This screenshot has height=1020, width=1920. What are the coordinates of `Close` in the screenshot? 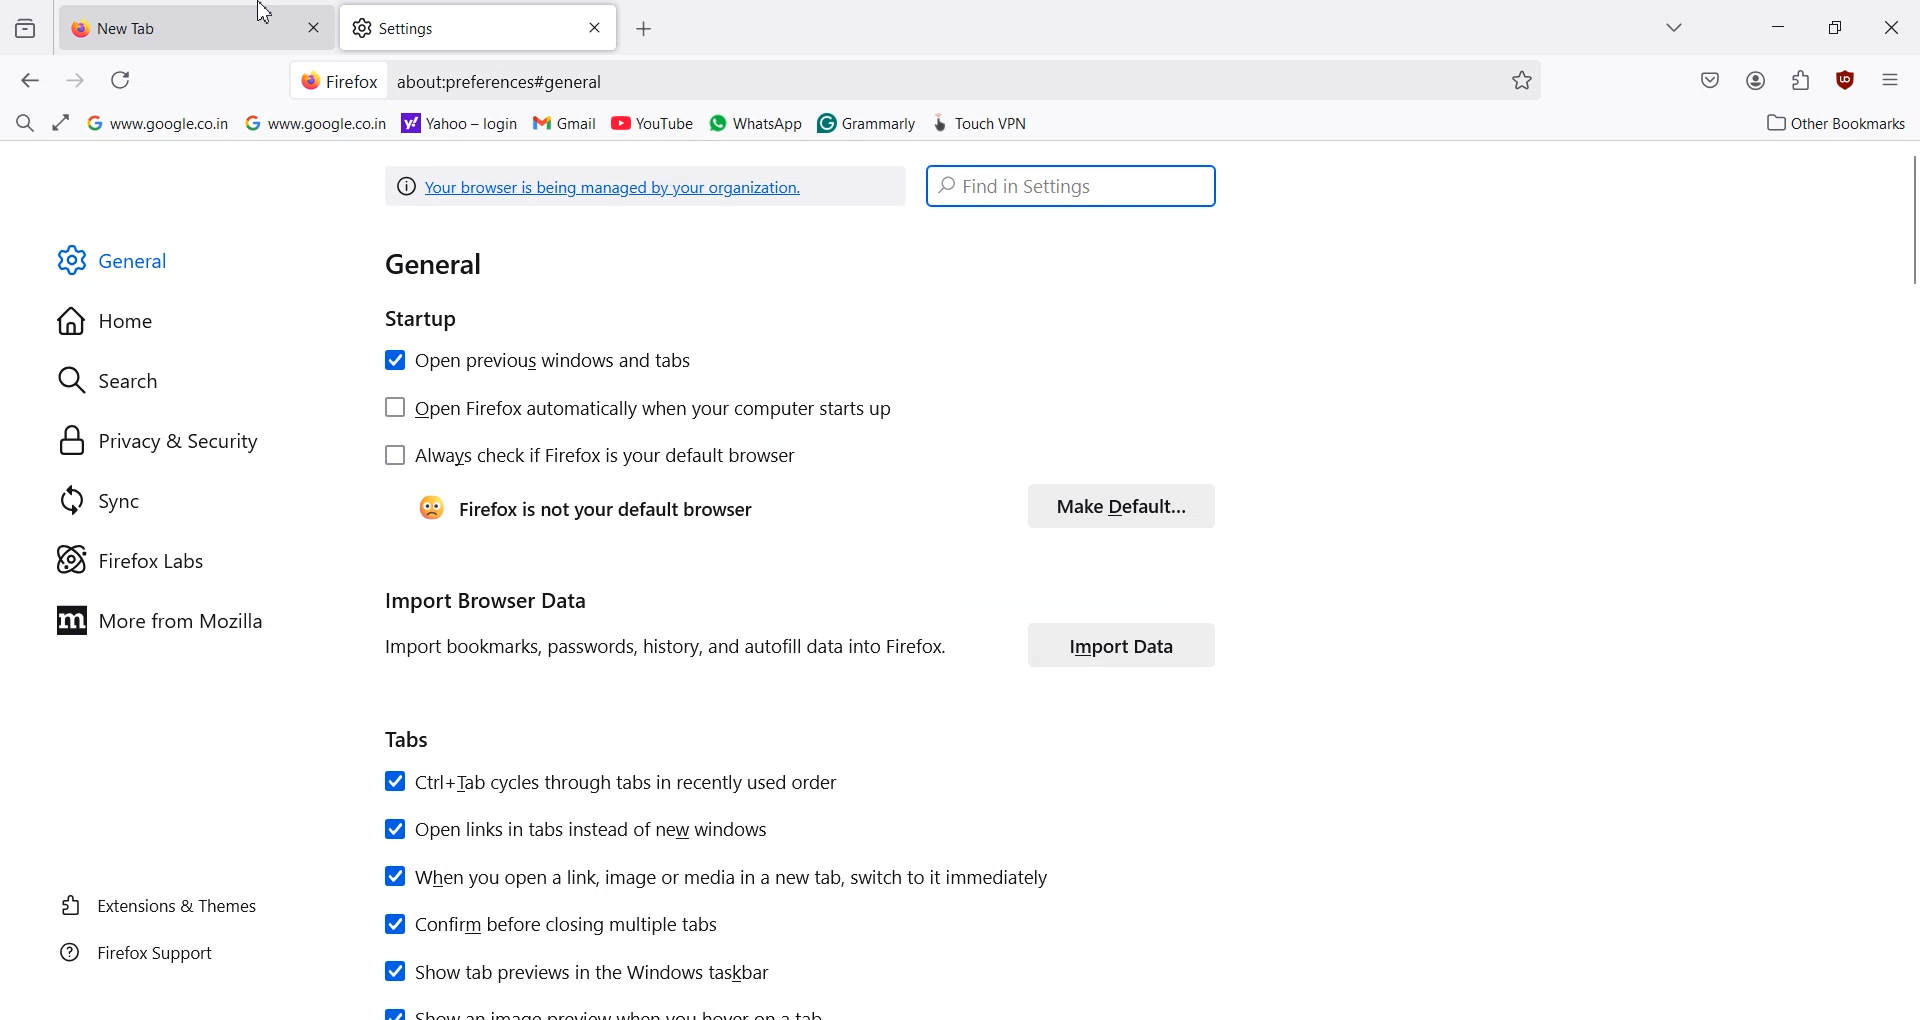 It's located at (1893, 26).